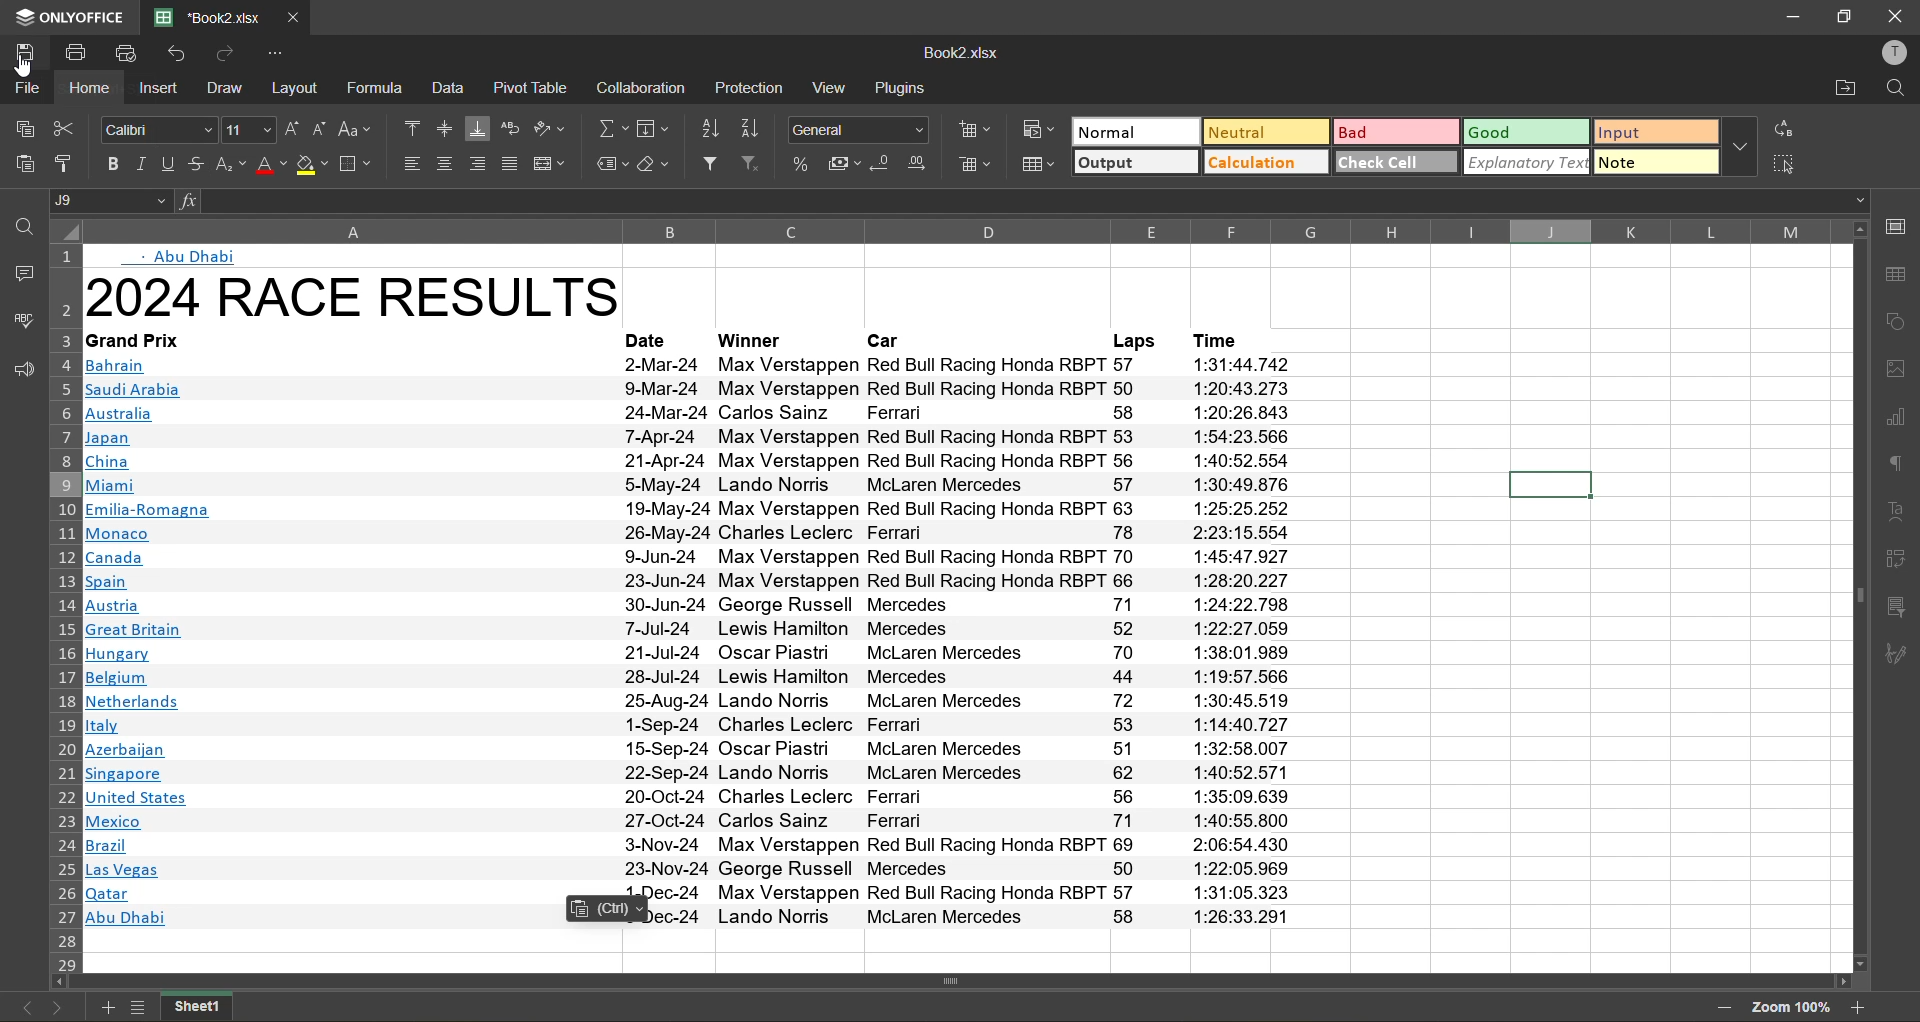 This screenshot has height=1022, width=1920. Describe the element at coordinates (1398, 131) in the screenshot. I see `bad` at that location.